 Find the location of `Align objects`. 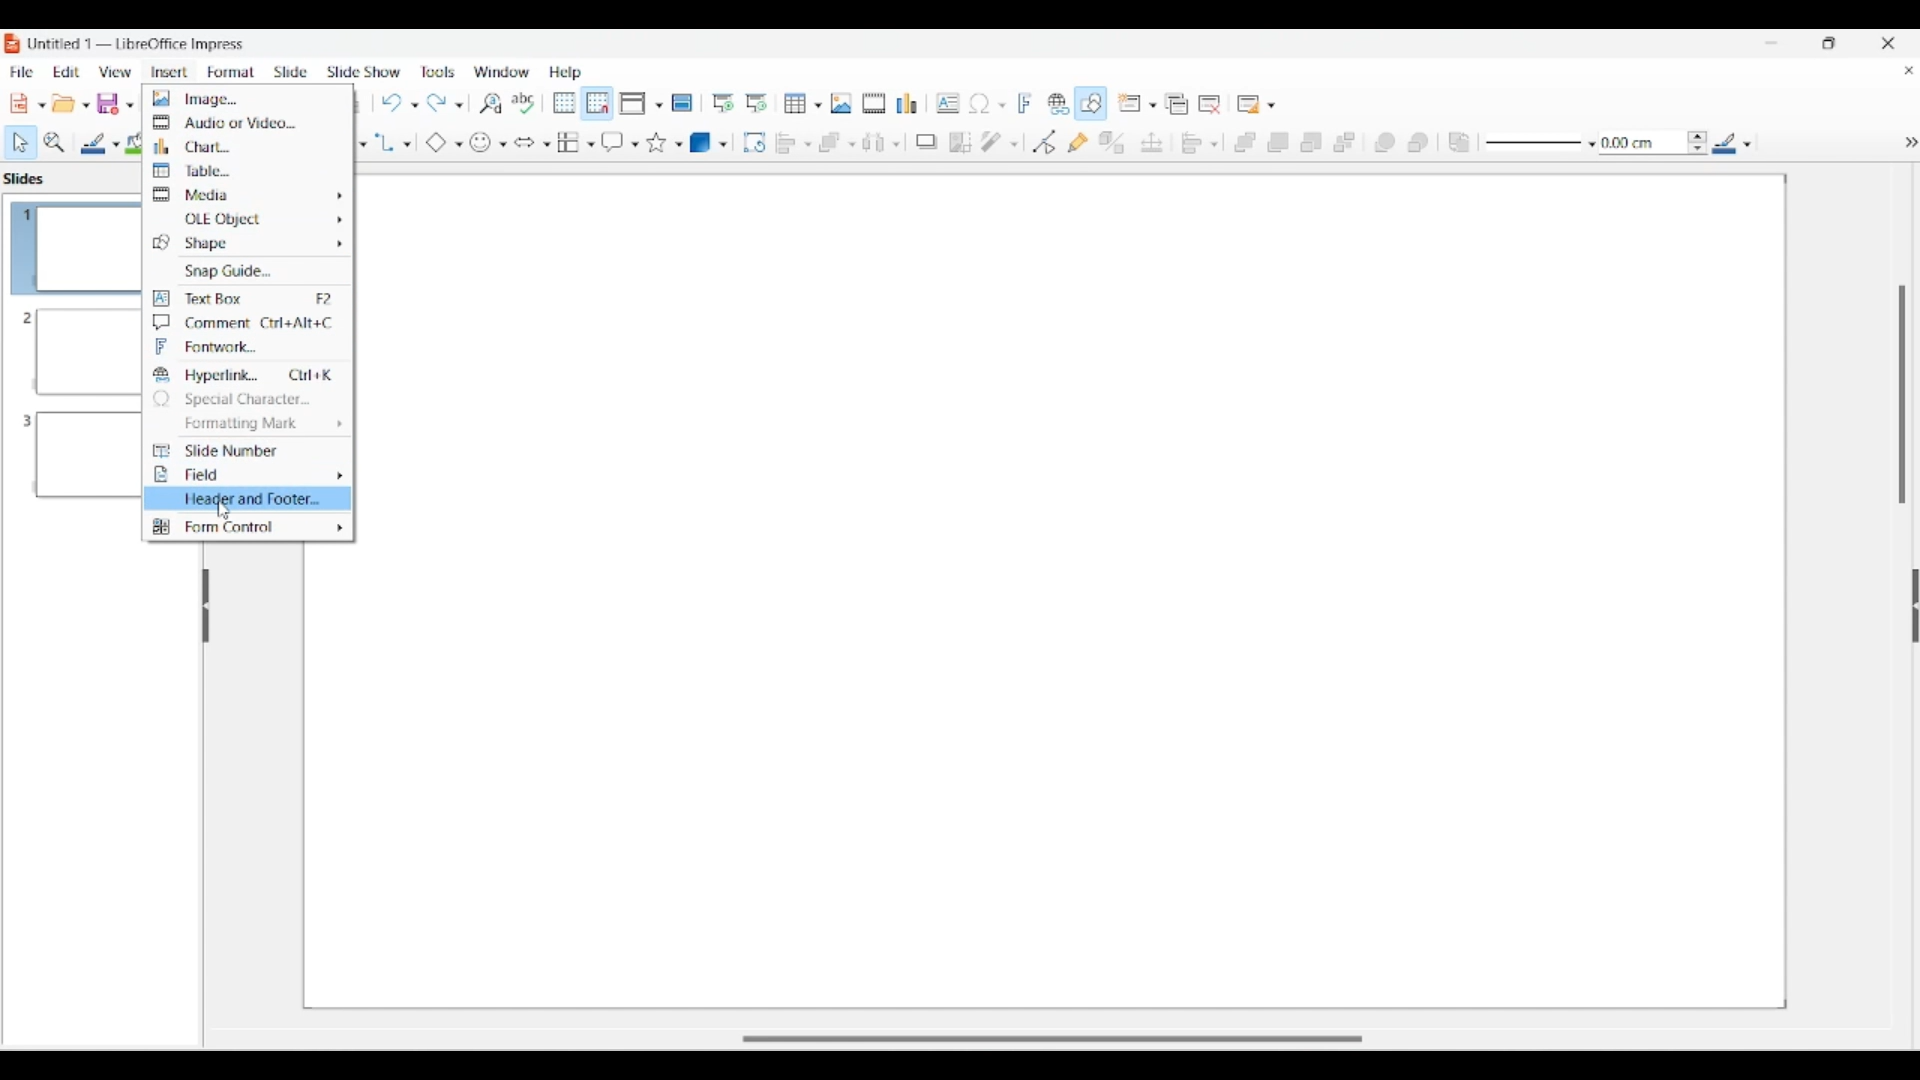

Align objects is located at coordinates (1199, 143).